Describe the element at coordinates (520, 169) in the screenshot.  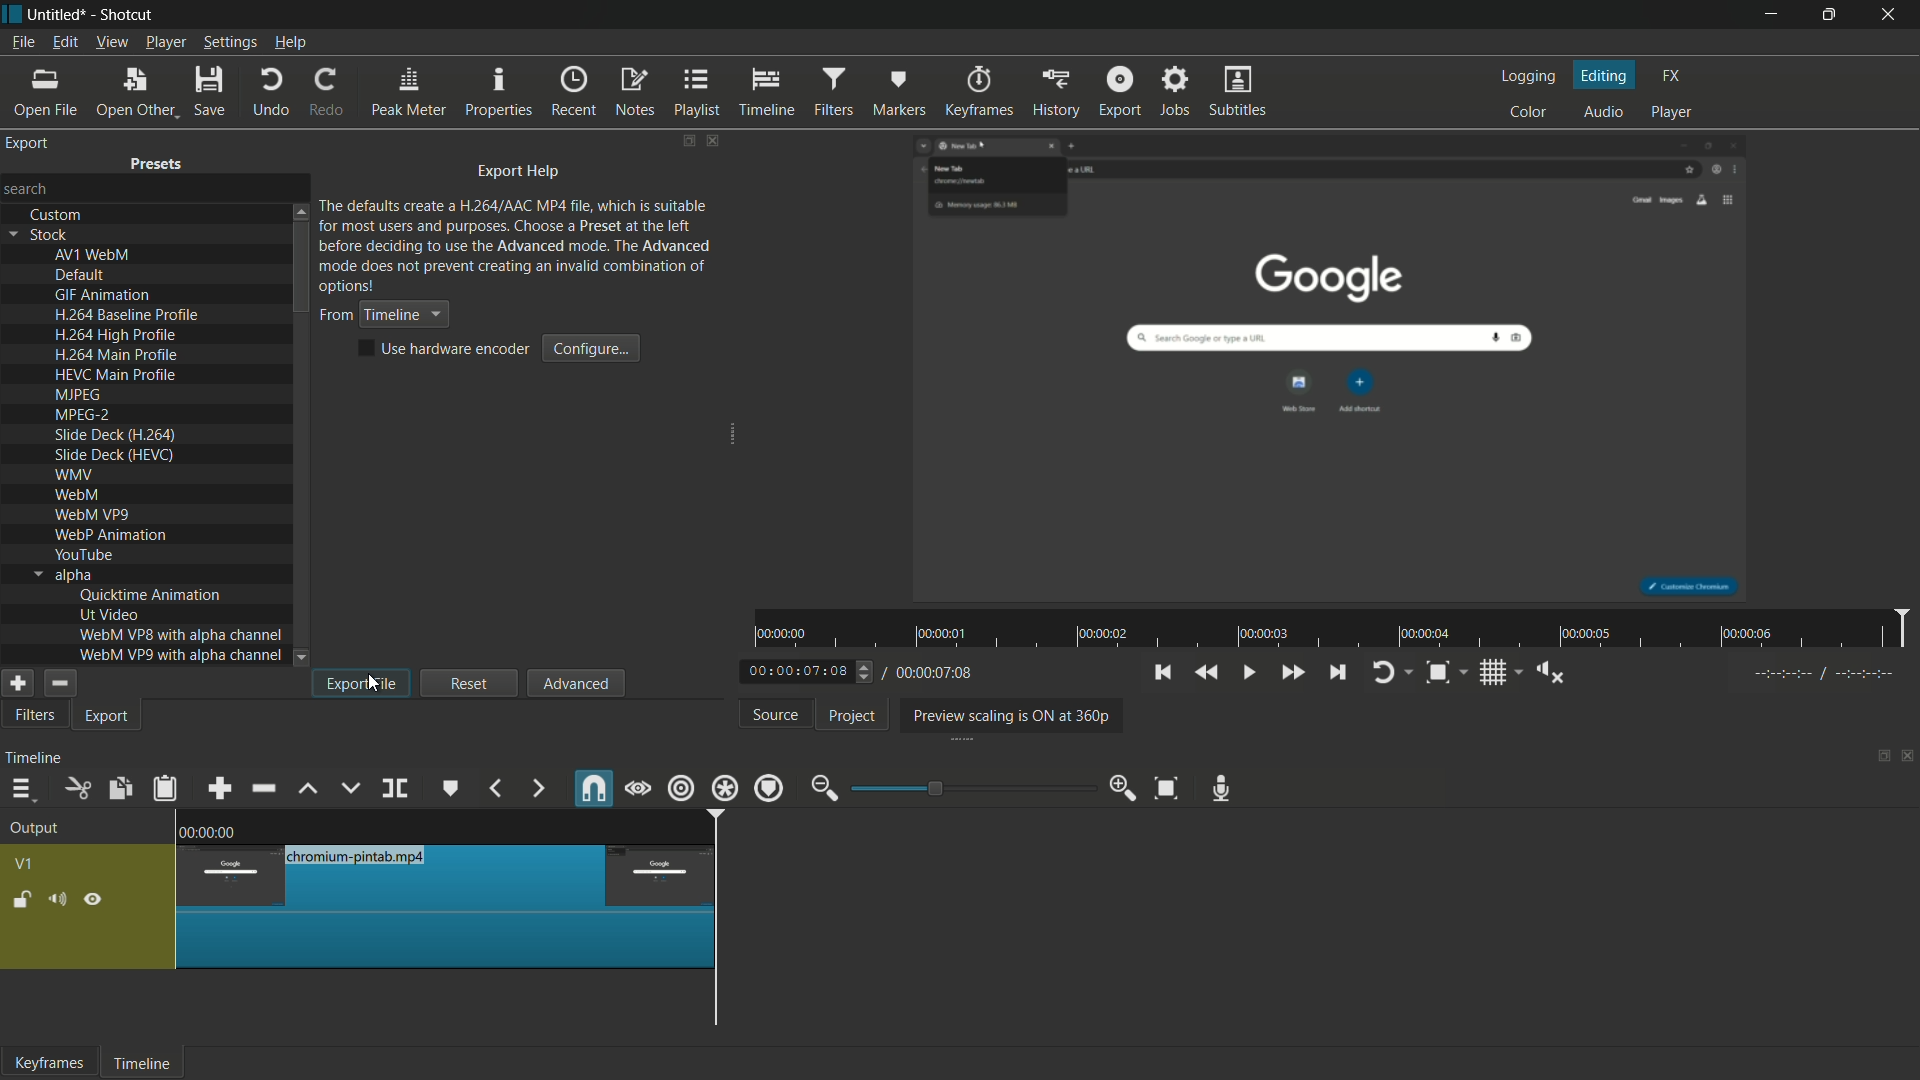
I see `export help` at that location.